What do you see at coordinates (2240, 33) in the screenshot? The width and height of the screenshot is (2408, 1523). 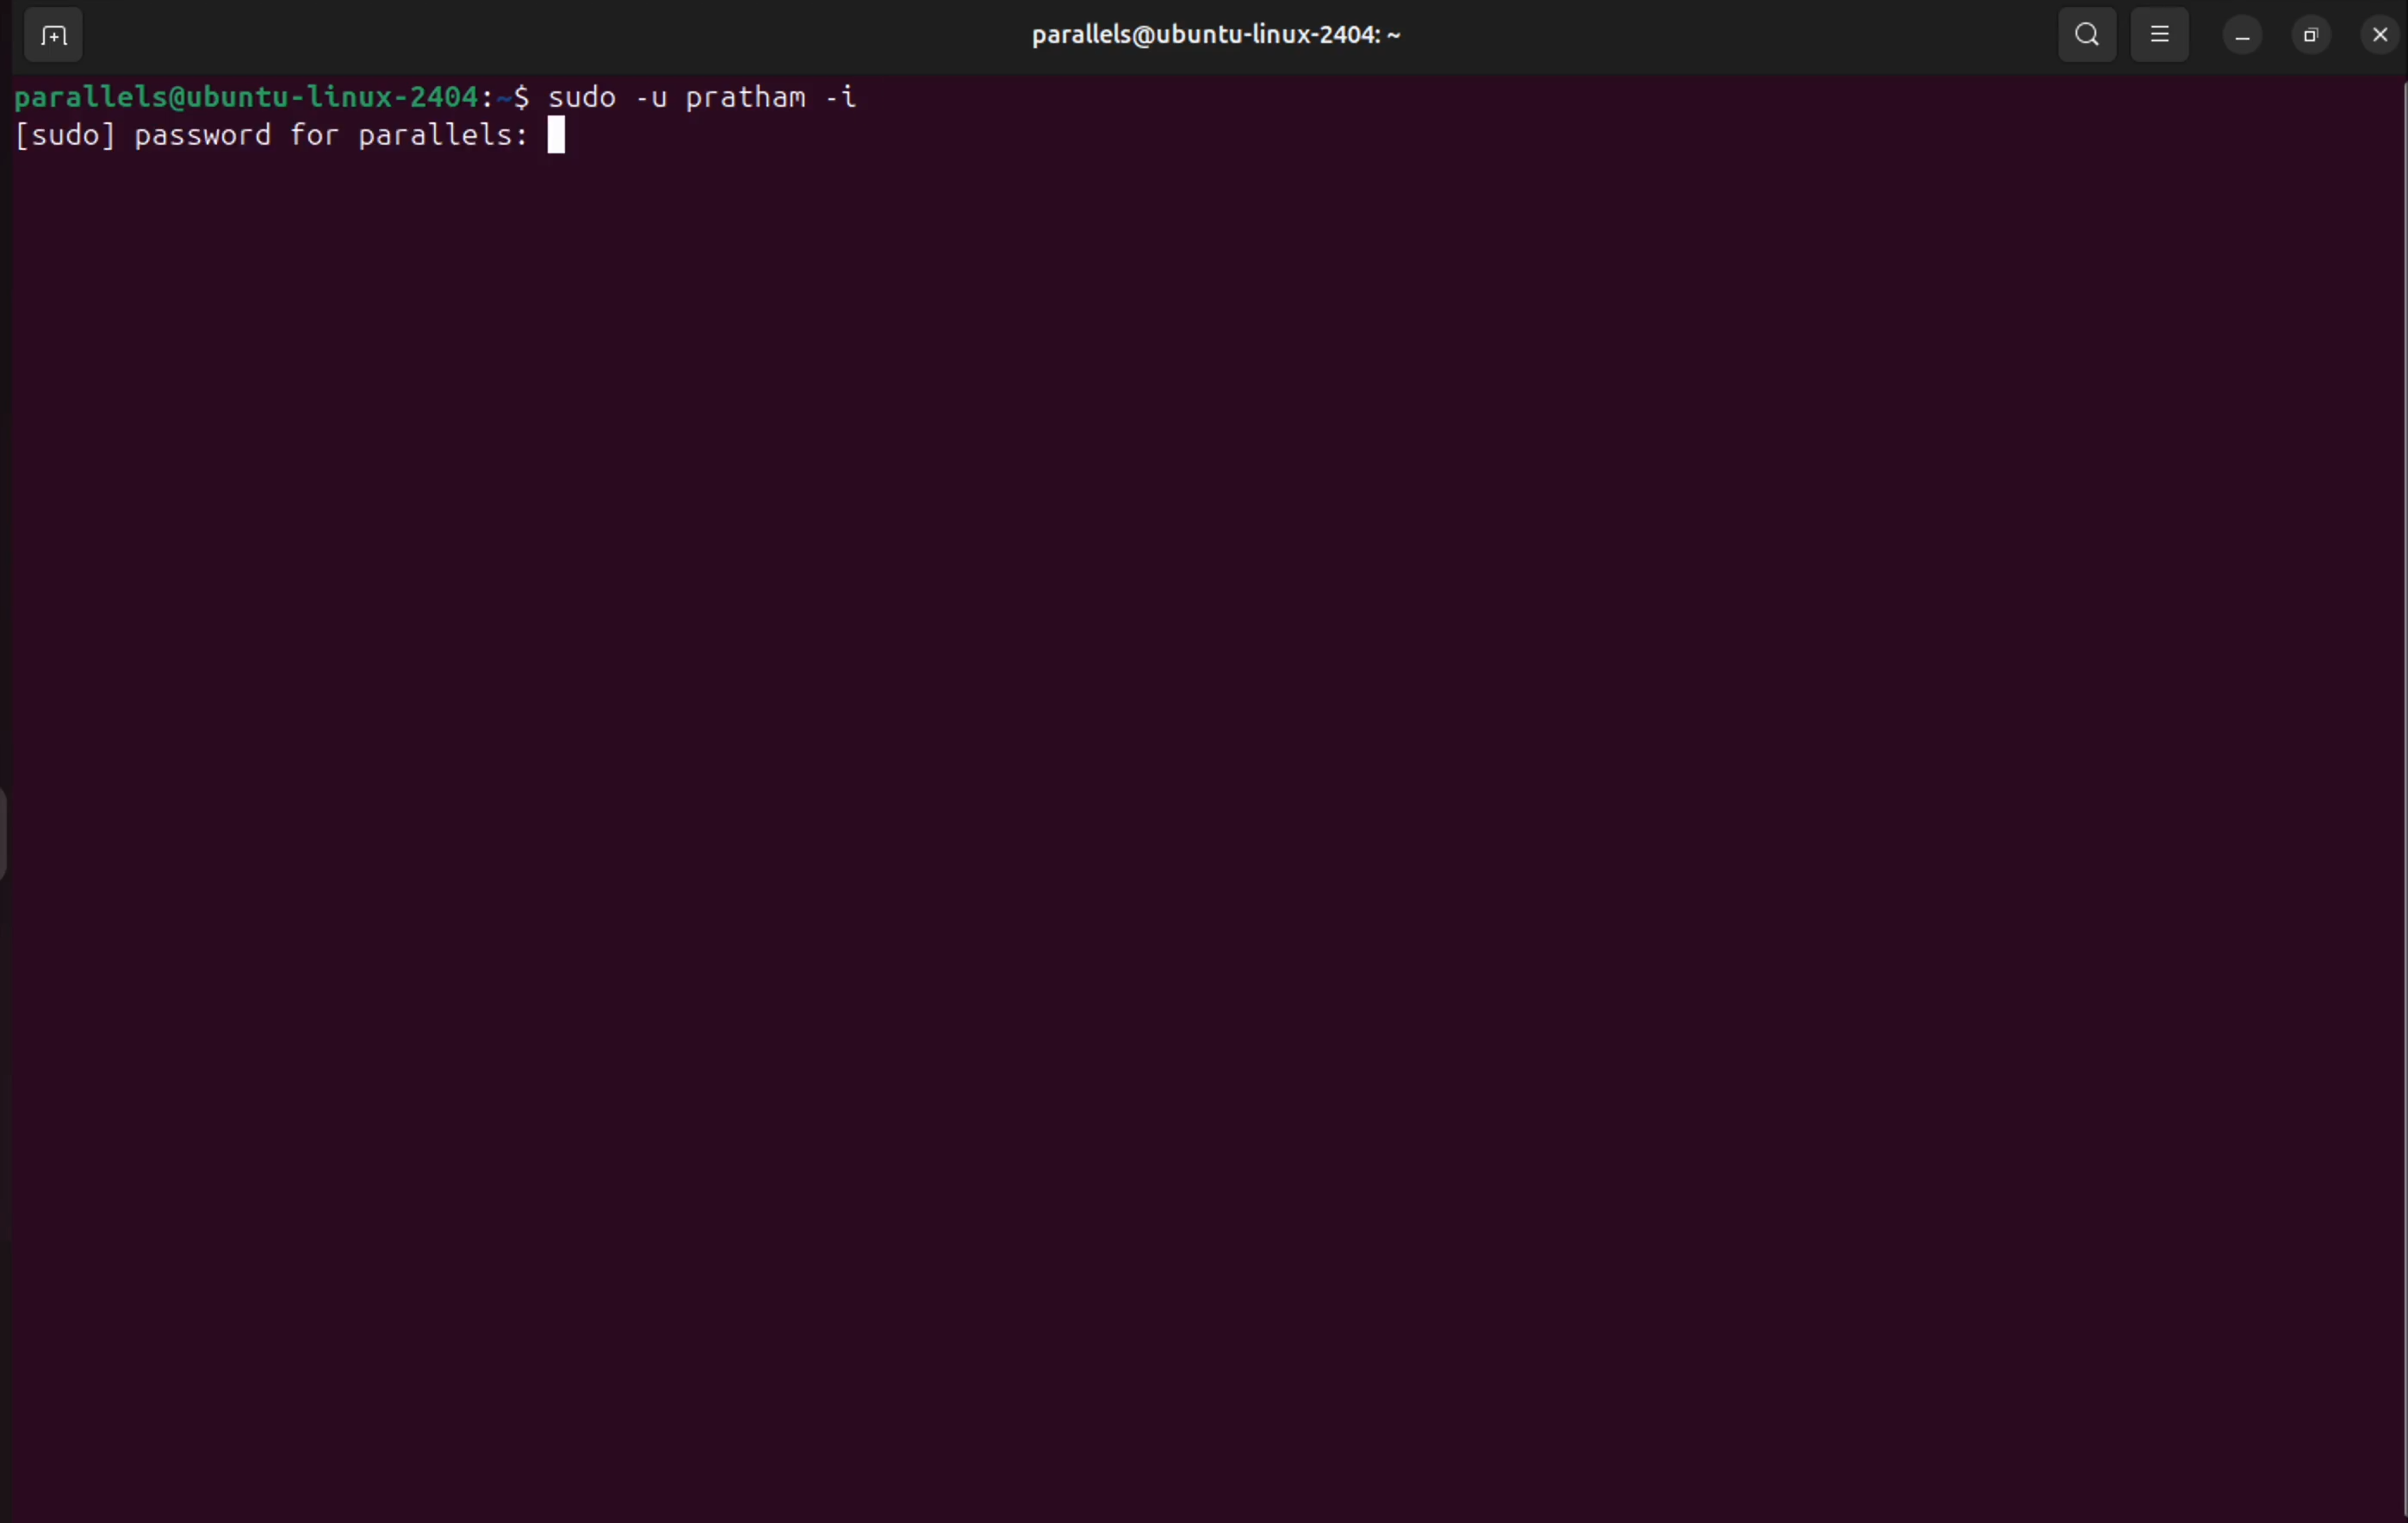 I see `minimize` at bounding box center [2240, 33].